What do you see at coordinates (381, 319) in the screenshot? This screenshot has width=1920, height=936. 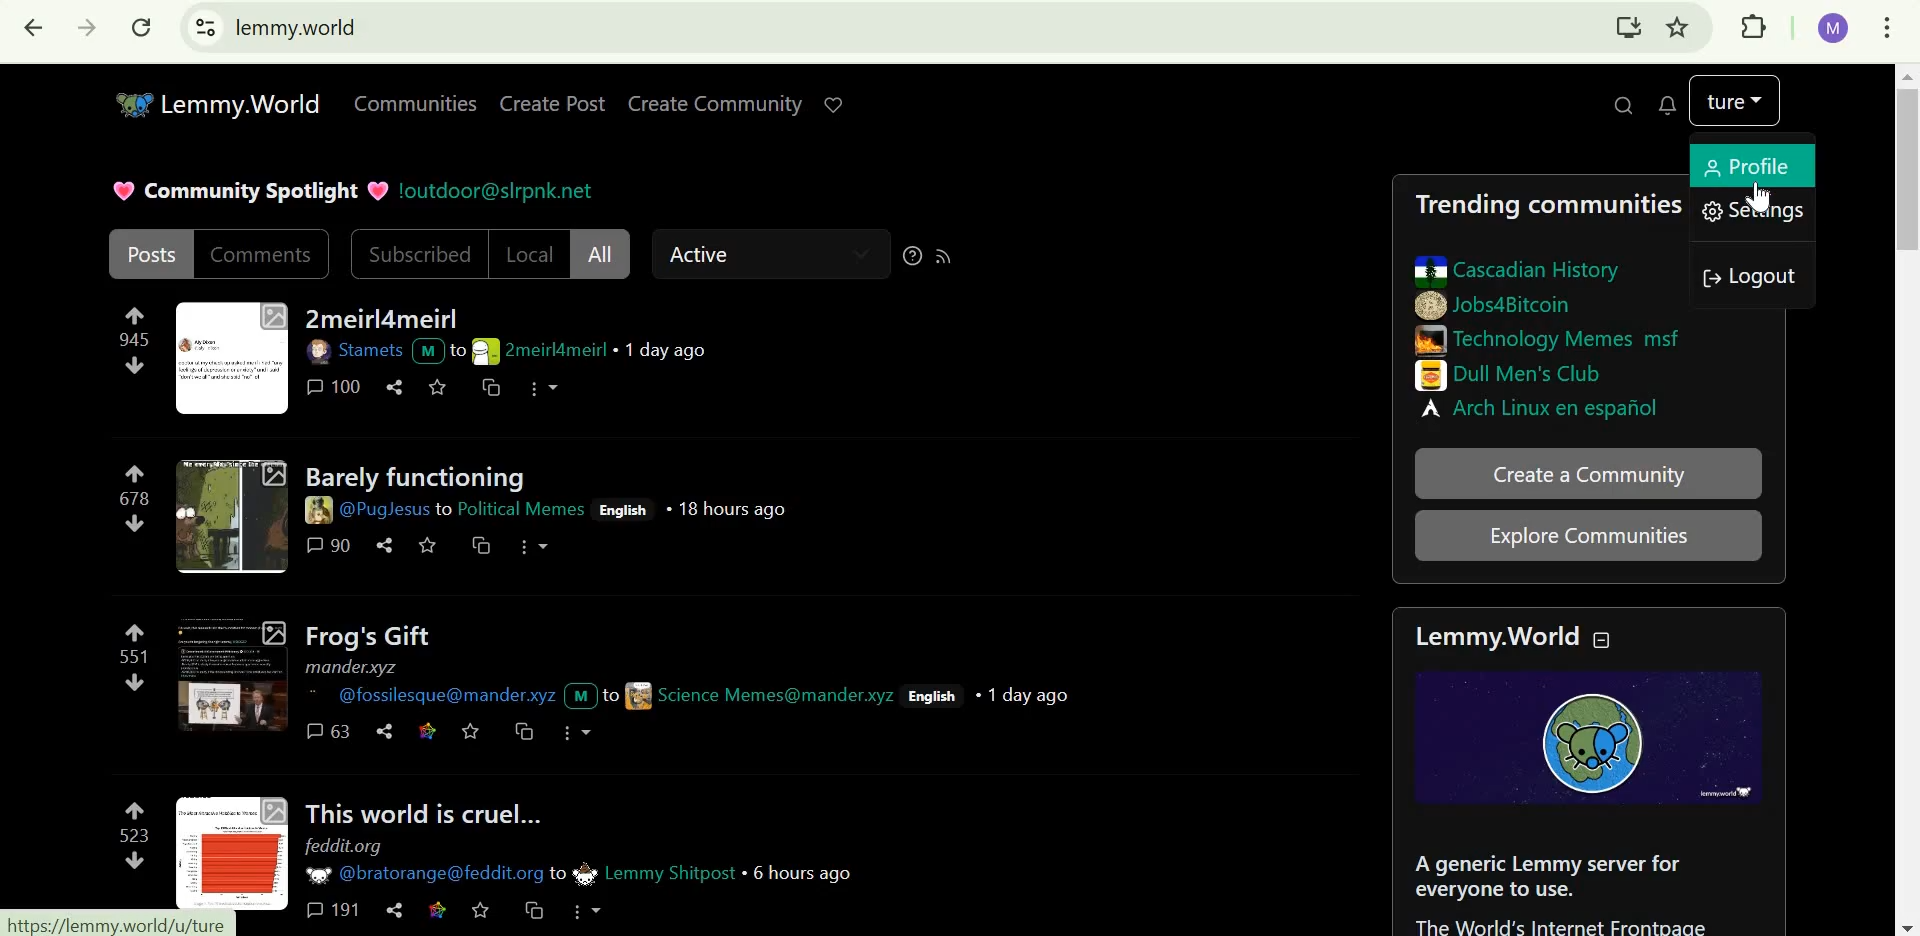 I see `2meirl4meirl` at bounding box center [381, 319].